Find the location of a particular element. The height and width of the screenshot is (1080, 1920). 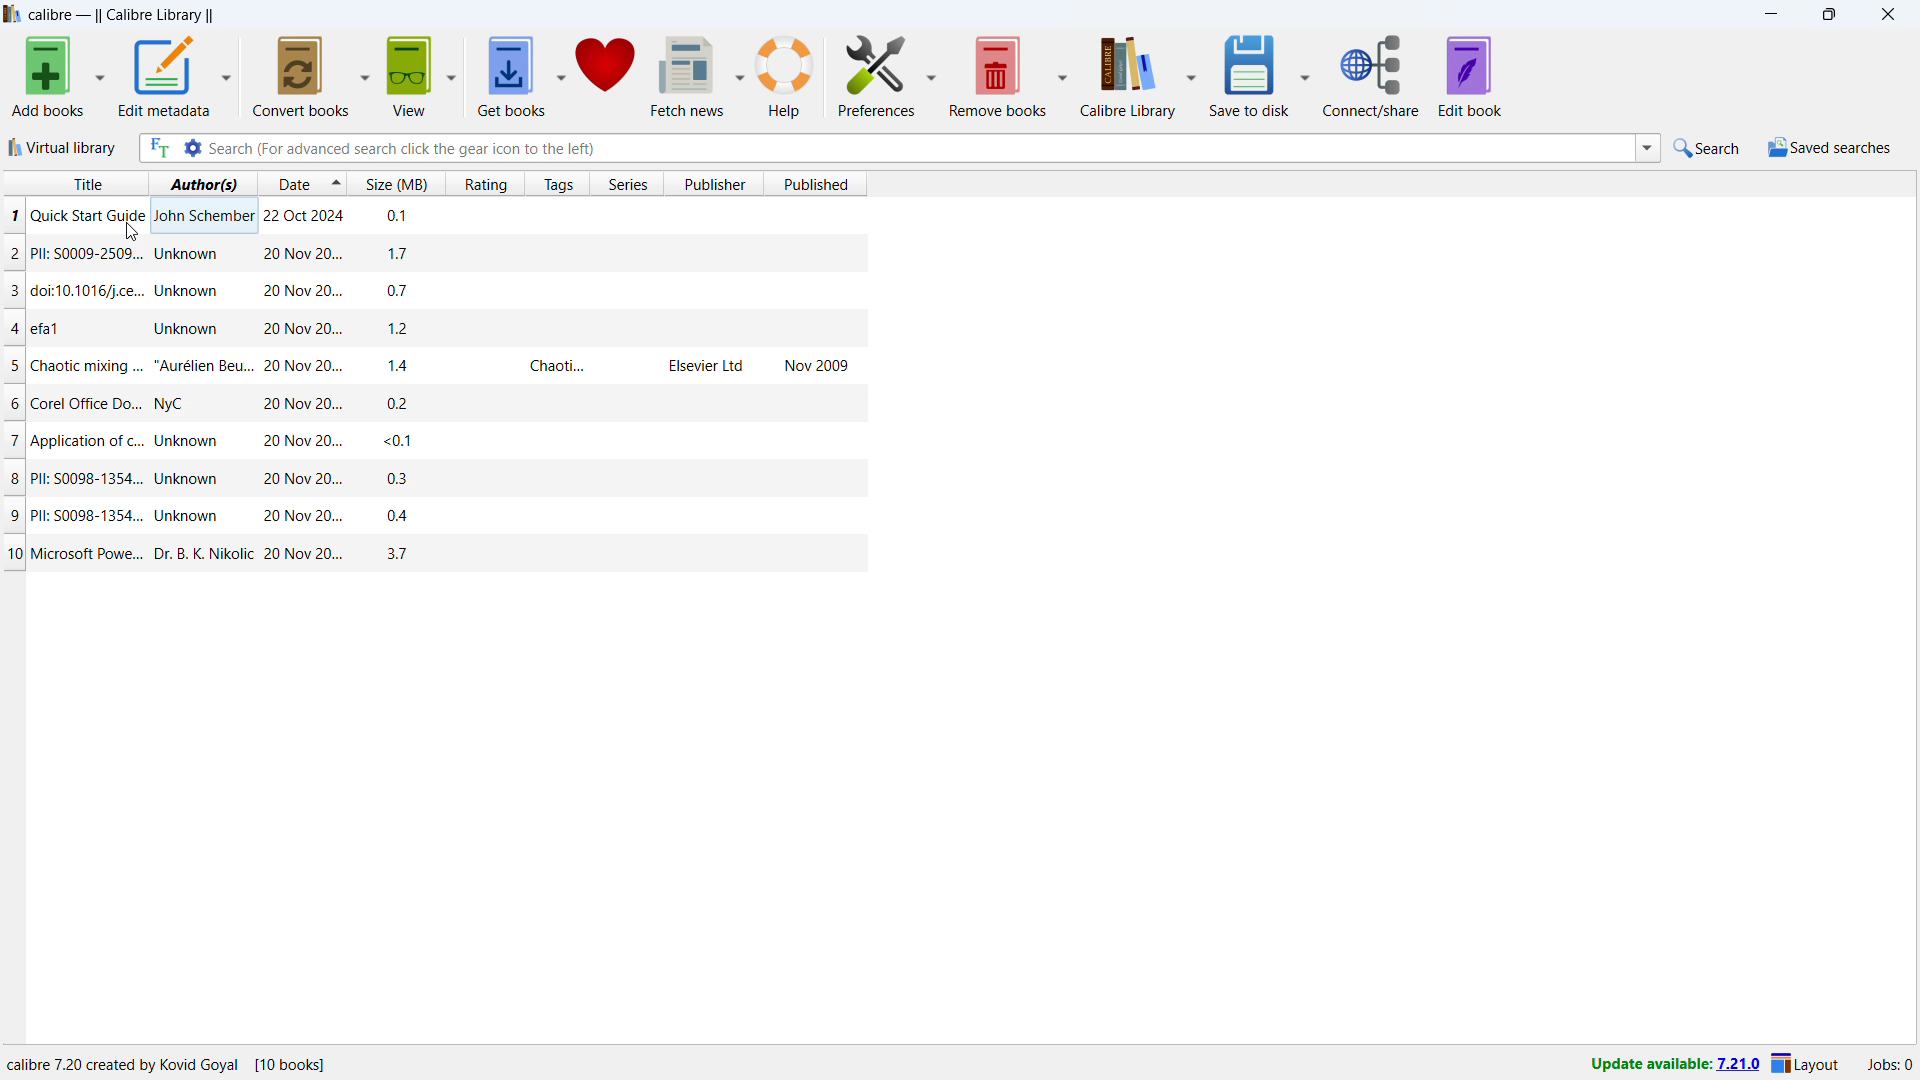

convert books options is located at coordinates (364, 75).